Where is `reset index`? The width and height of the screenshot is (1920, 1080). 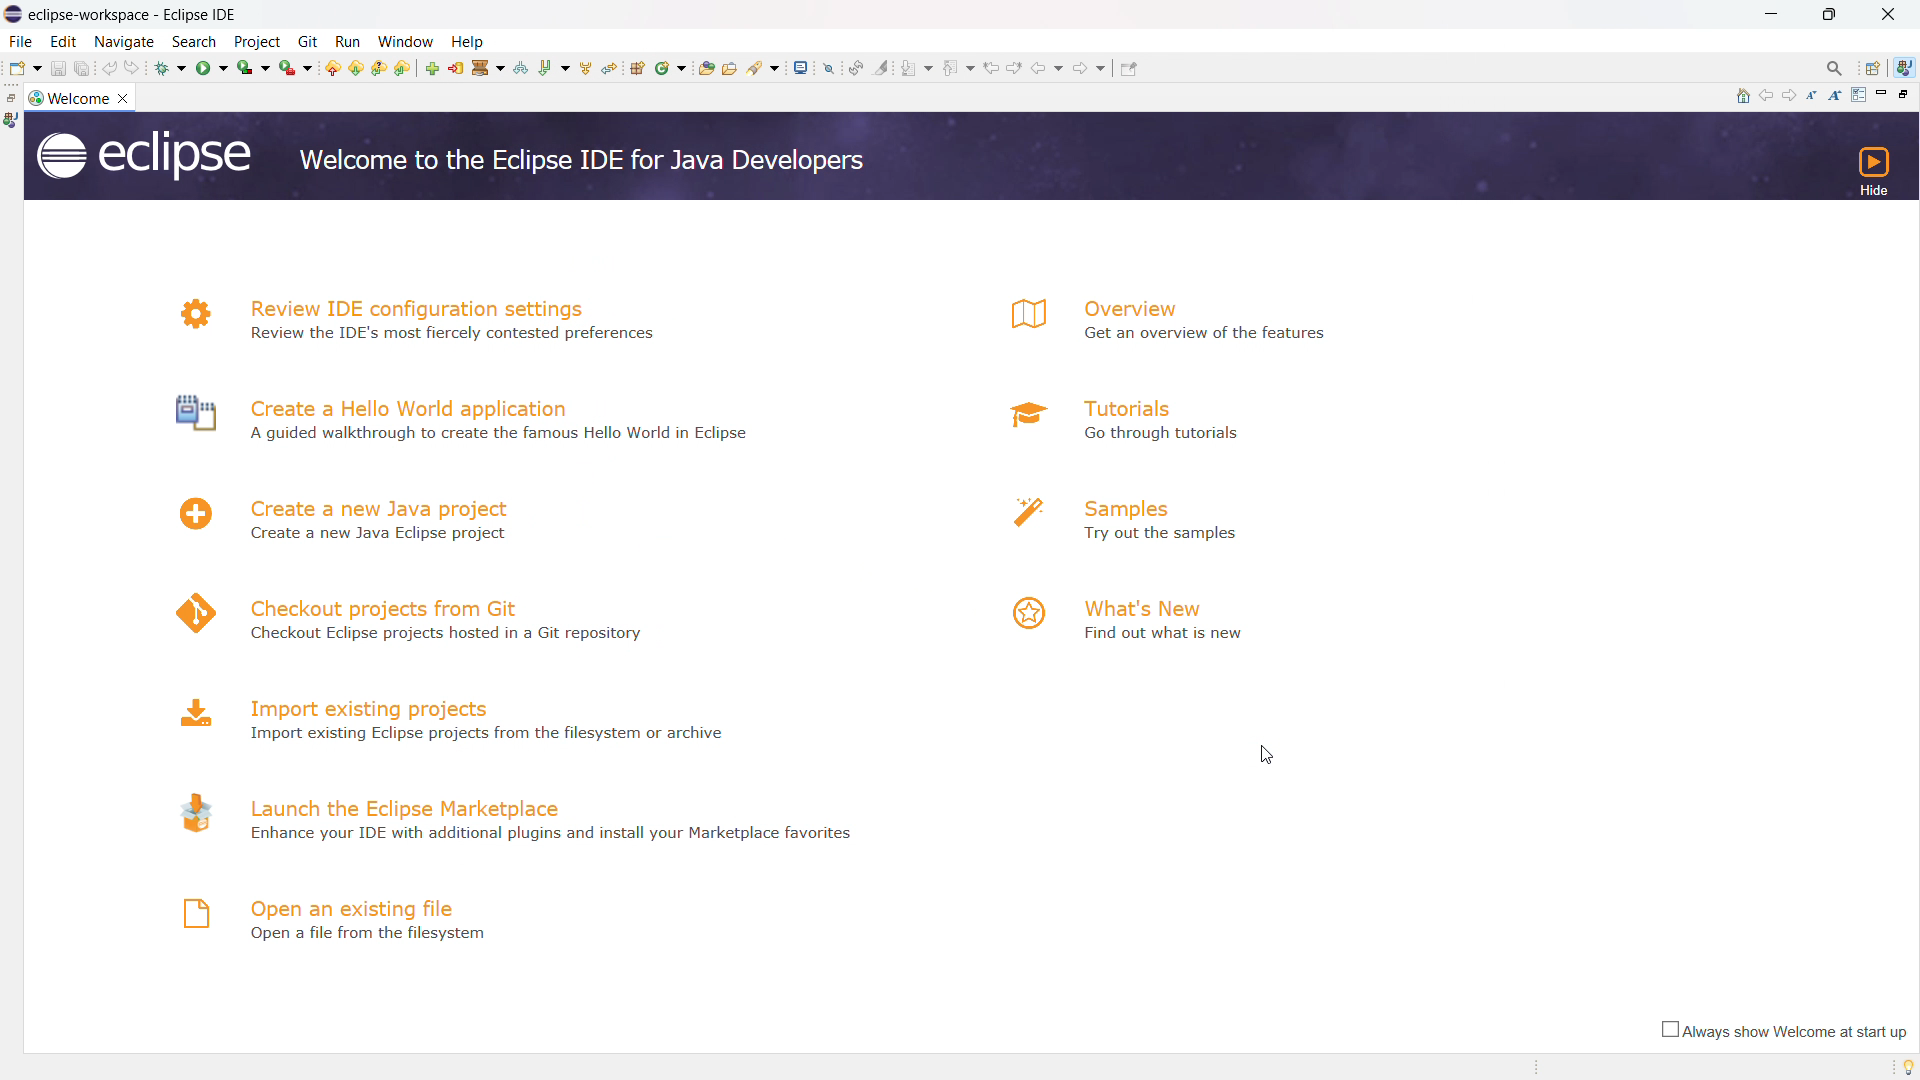
reset index is located at coordinates (608, 66).